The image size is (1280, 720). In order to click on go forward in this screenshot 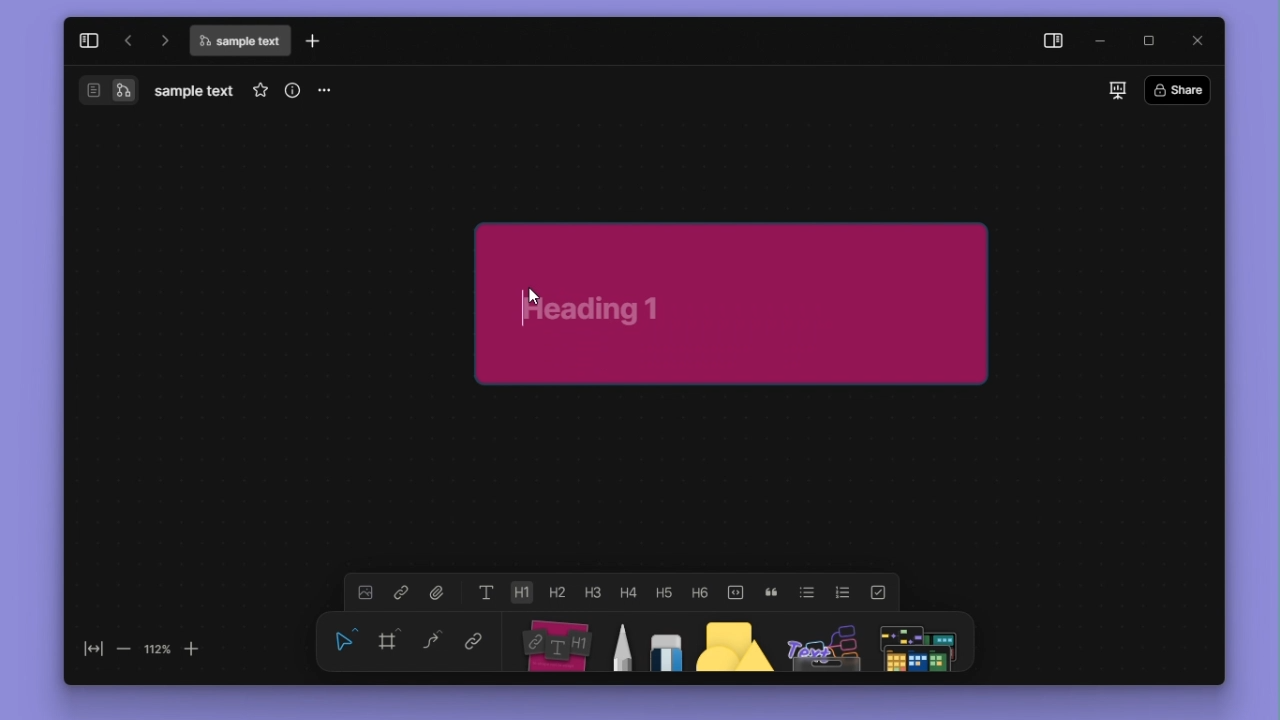, I will do `click(163, 40)`.